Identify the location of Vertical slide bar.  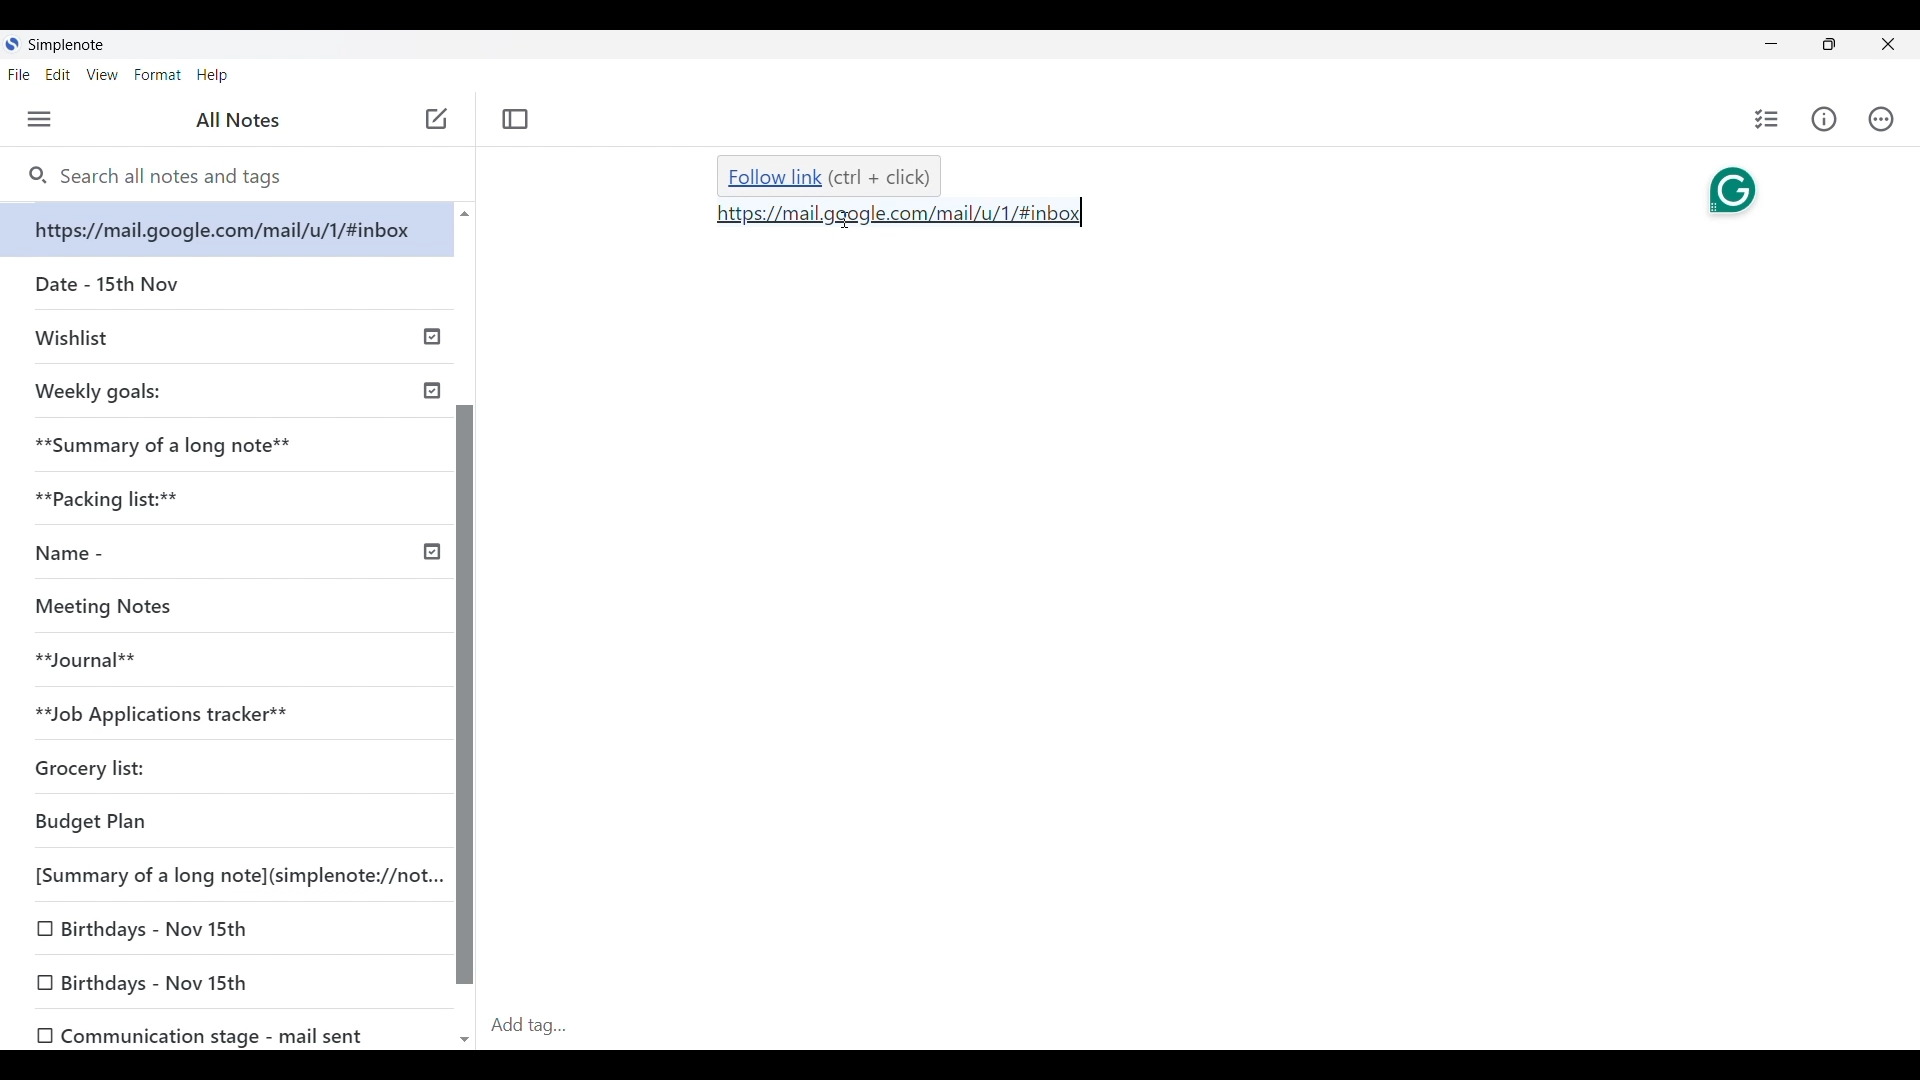
(467, 695).